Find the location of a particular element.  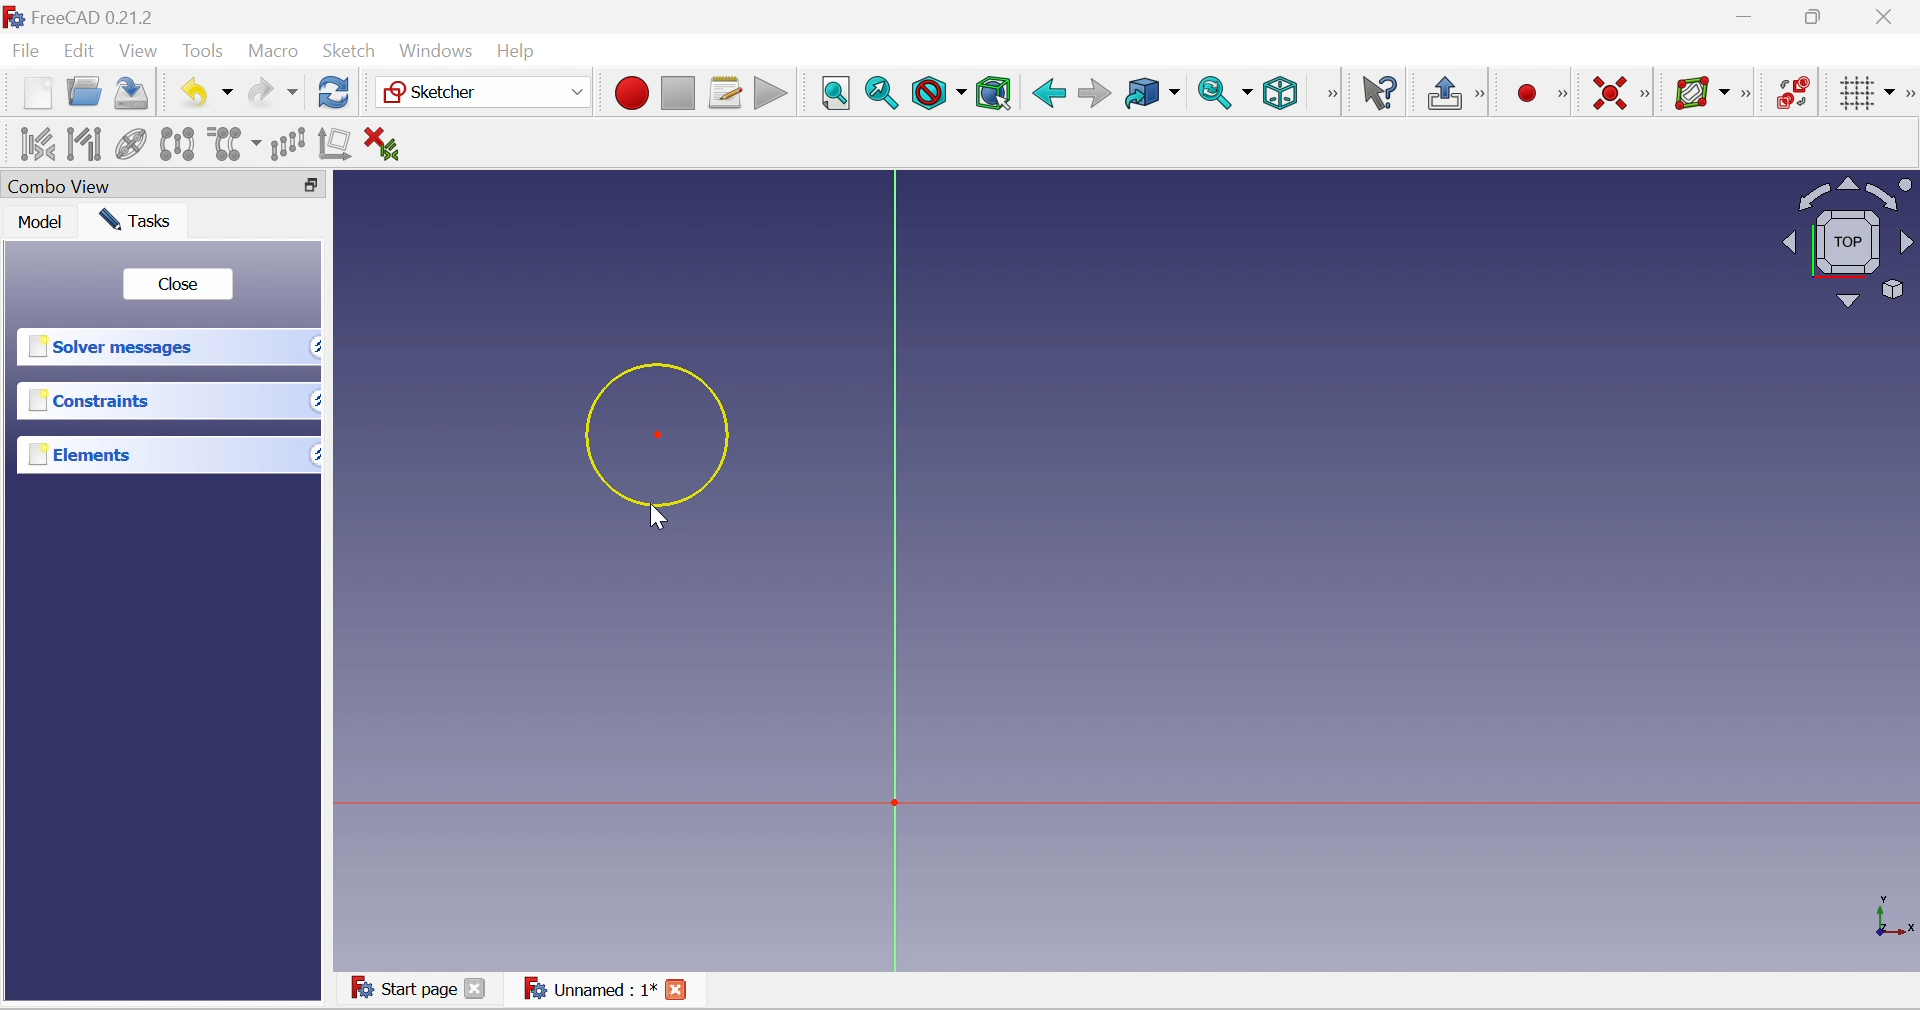

Stop macro recording is located at coordinates (676, 93).